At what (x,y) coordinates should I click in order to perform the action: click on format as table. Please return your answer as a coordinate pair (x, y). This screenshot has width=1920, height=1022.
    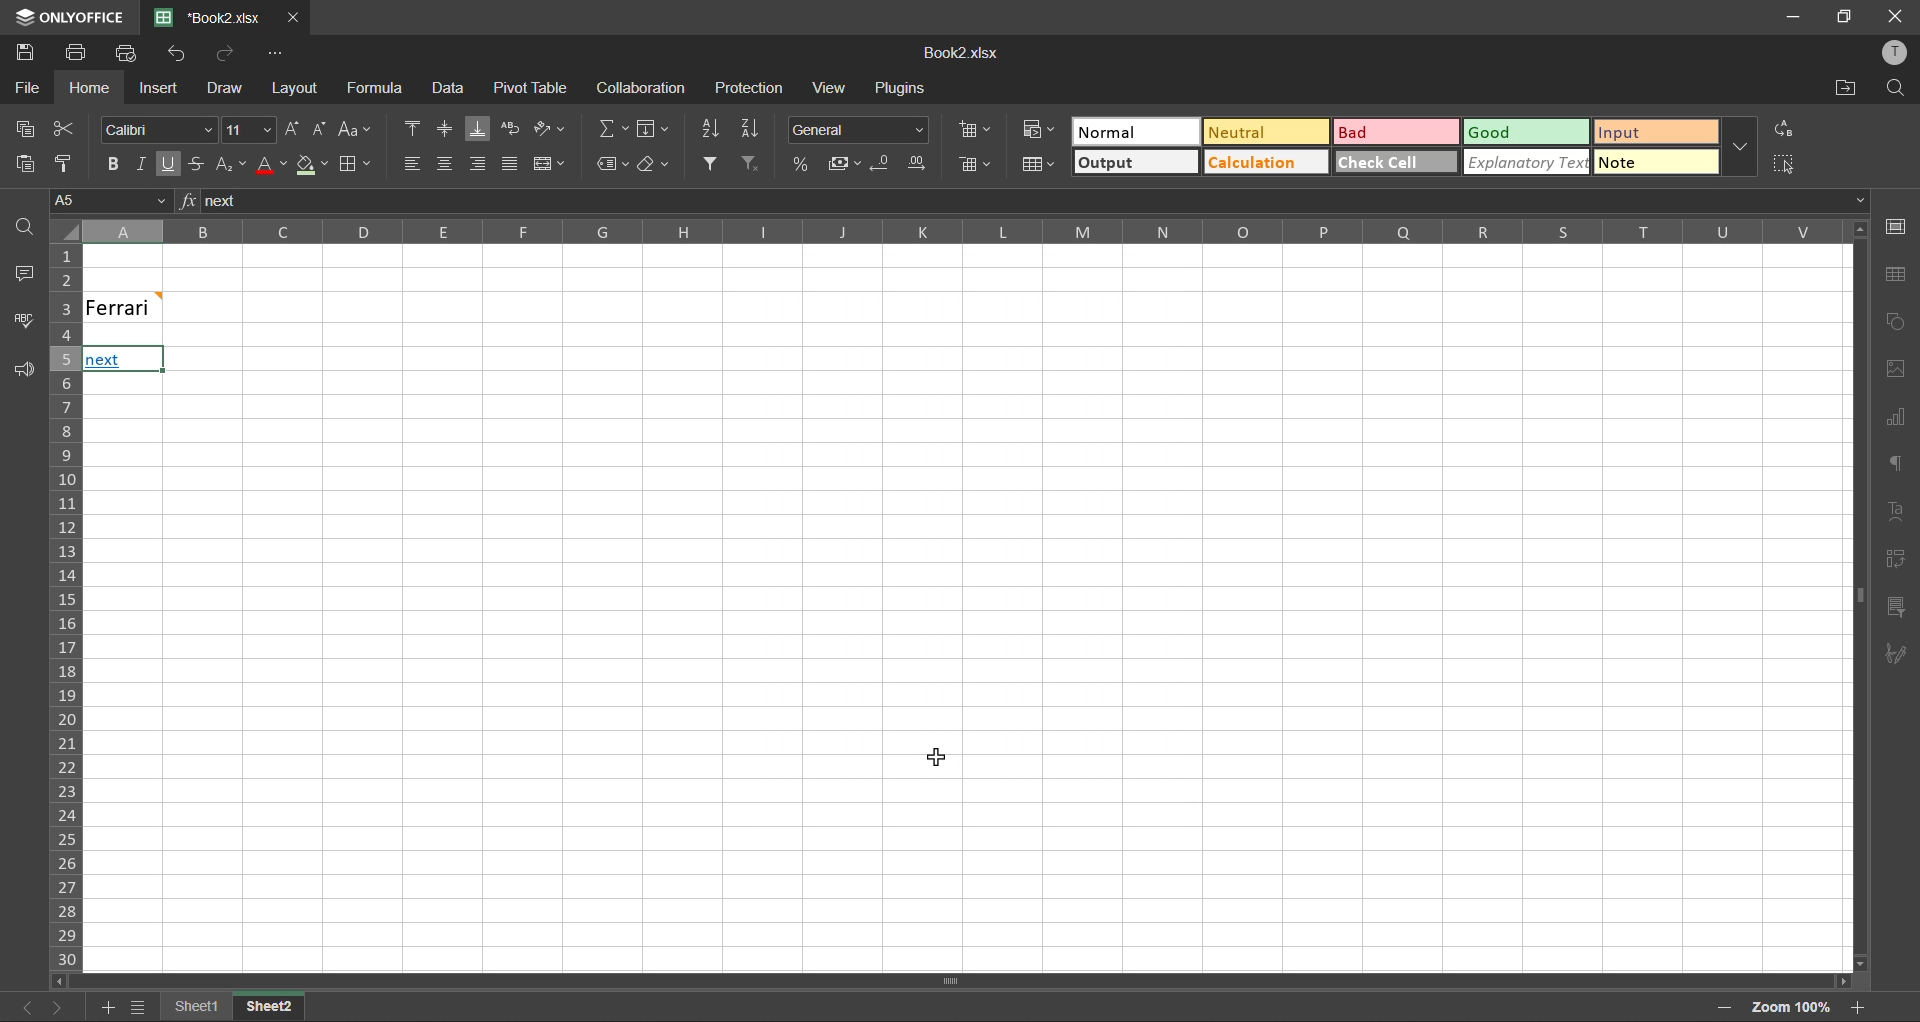
    Looking at the image, I should click on (1035, 165).